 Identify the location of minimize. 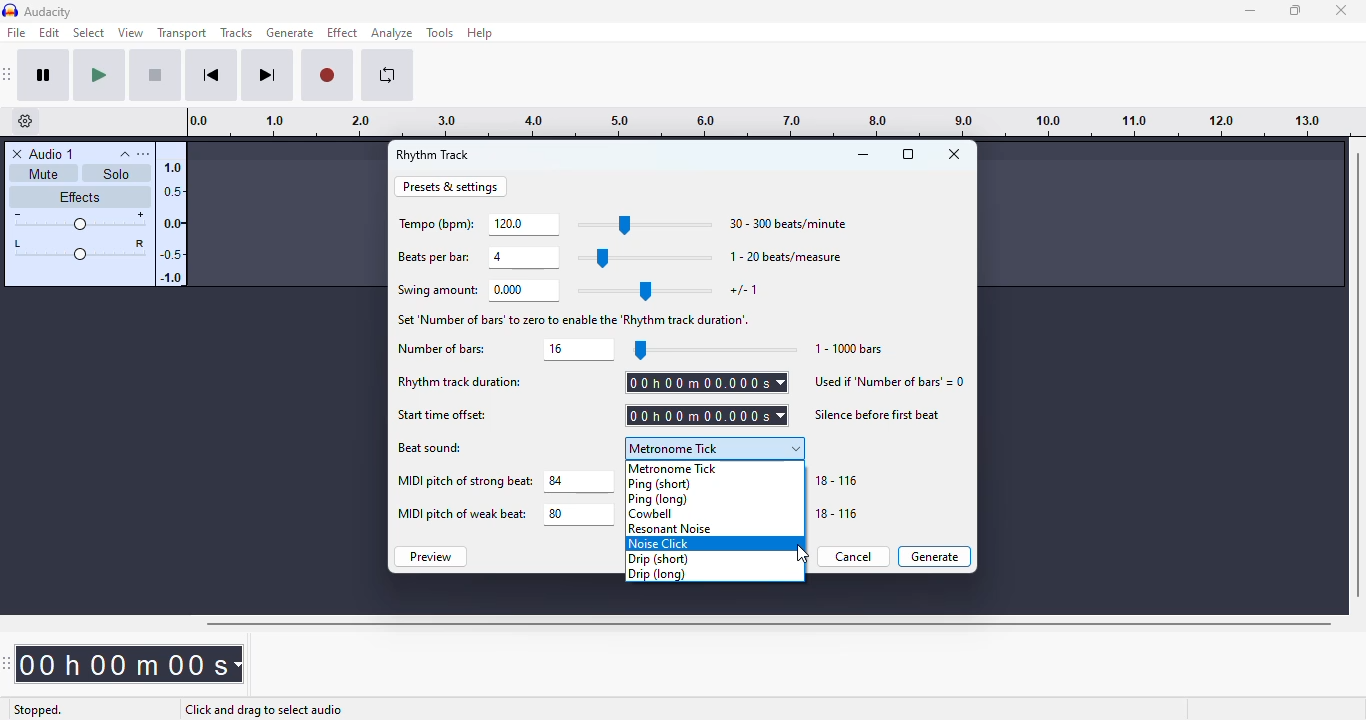
(862, 154).